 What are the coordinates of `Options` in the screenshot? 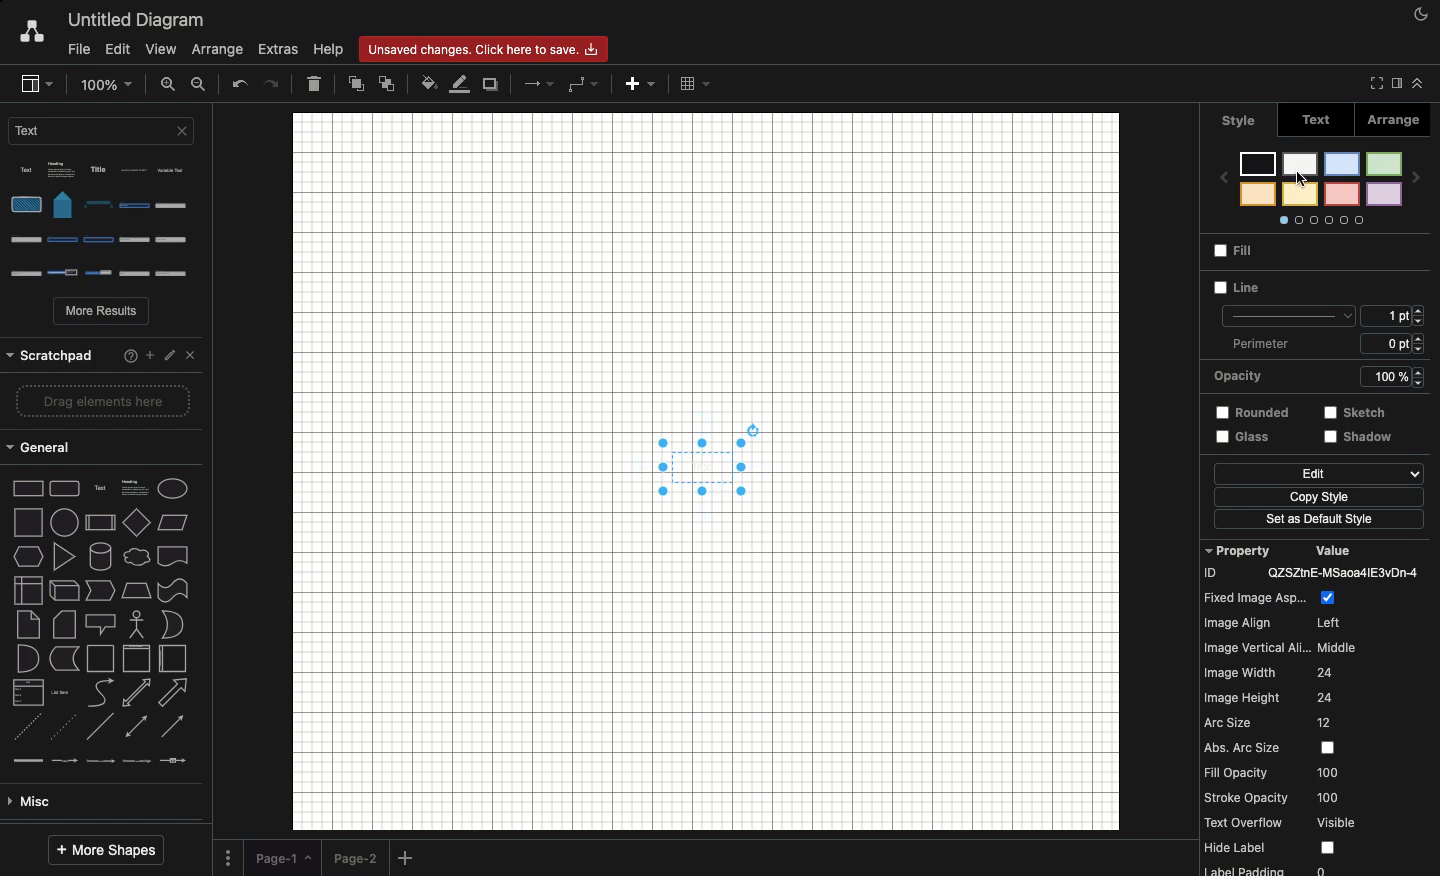 It's located at (107, 222).